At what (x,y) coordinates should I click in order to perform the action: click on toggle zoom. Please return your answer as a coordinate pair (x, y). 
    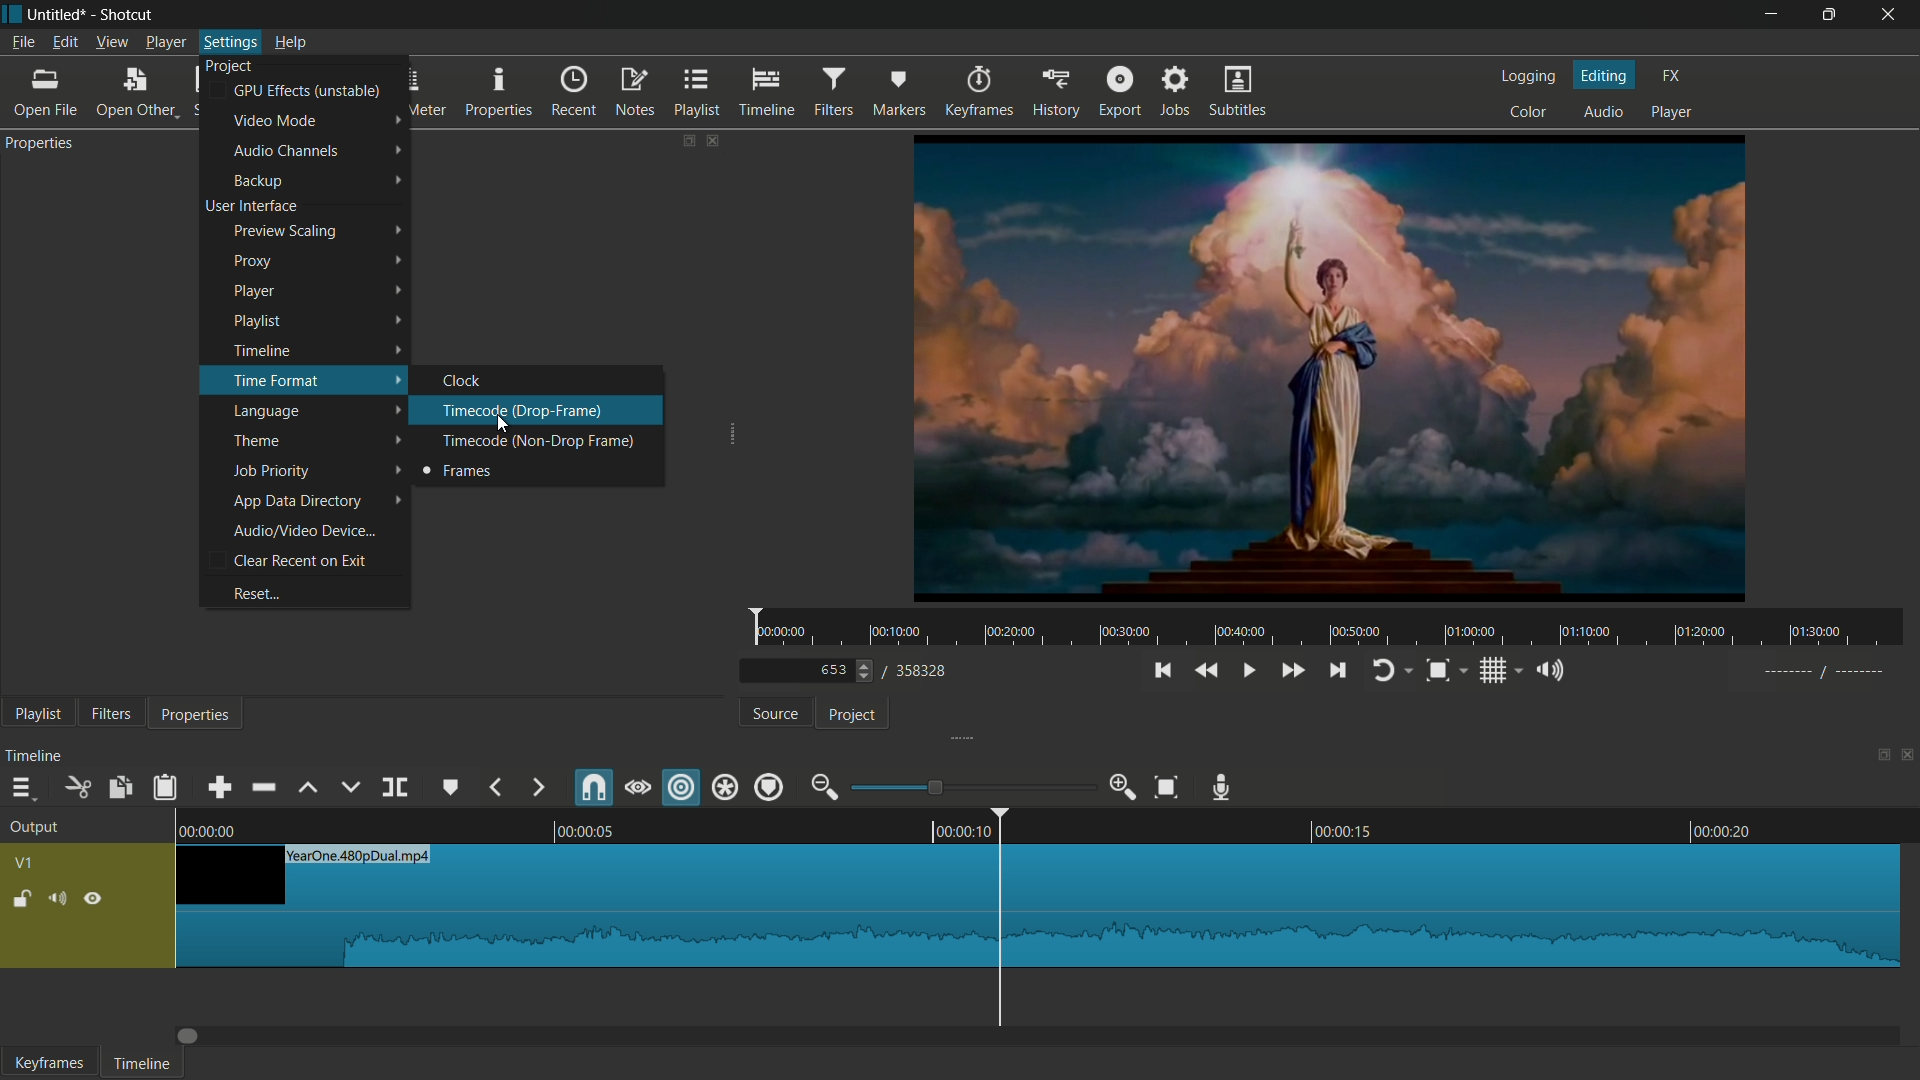
    Looking at the image, I should click on (1441, 671).